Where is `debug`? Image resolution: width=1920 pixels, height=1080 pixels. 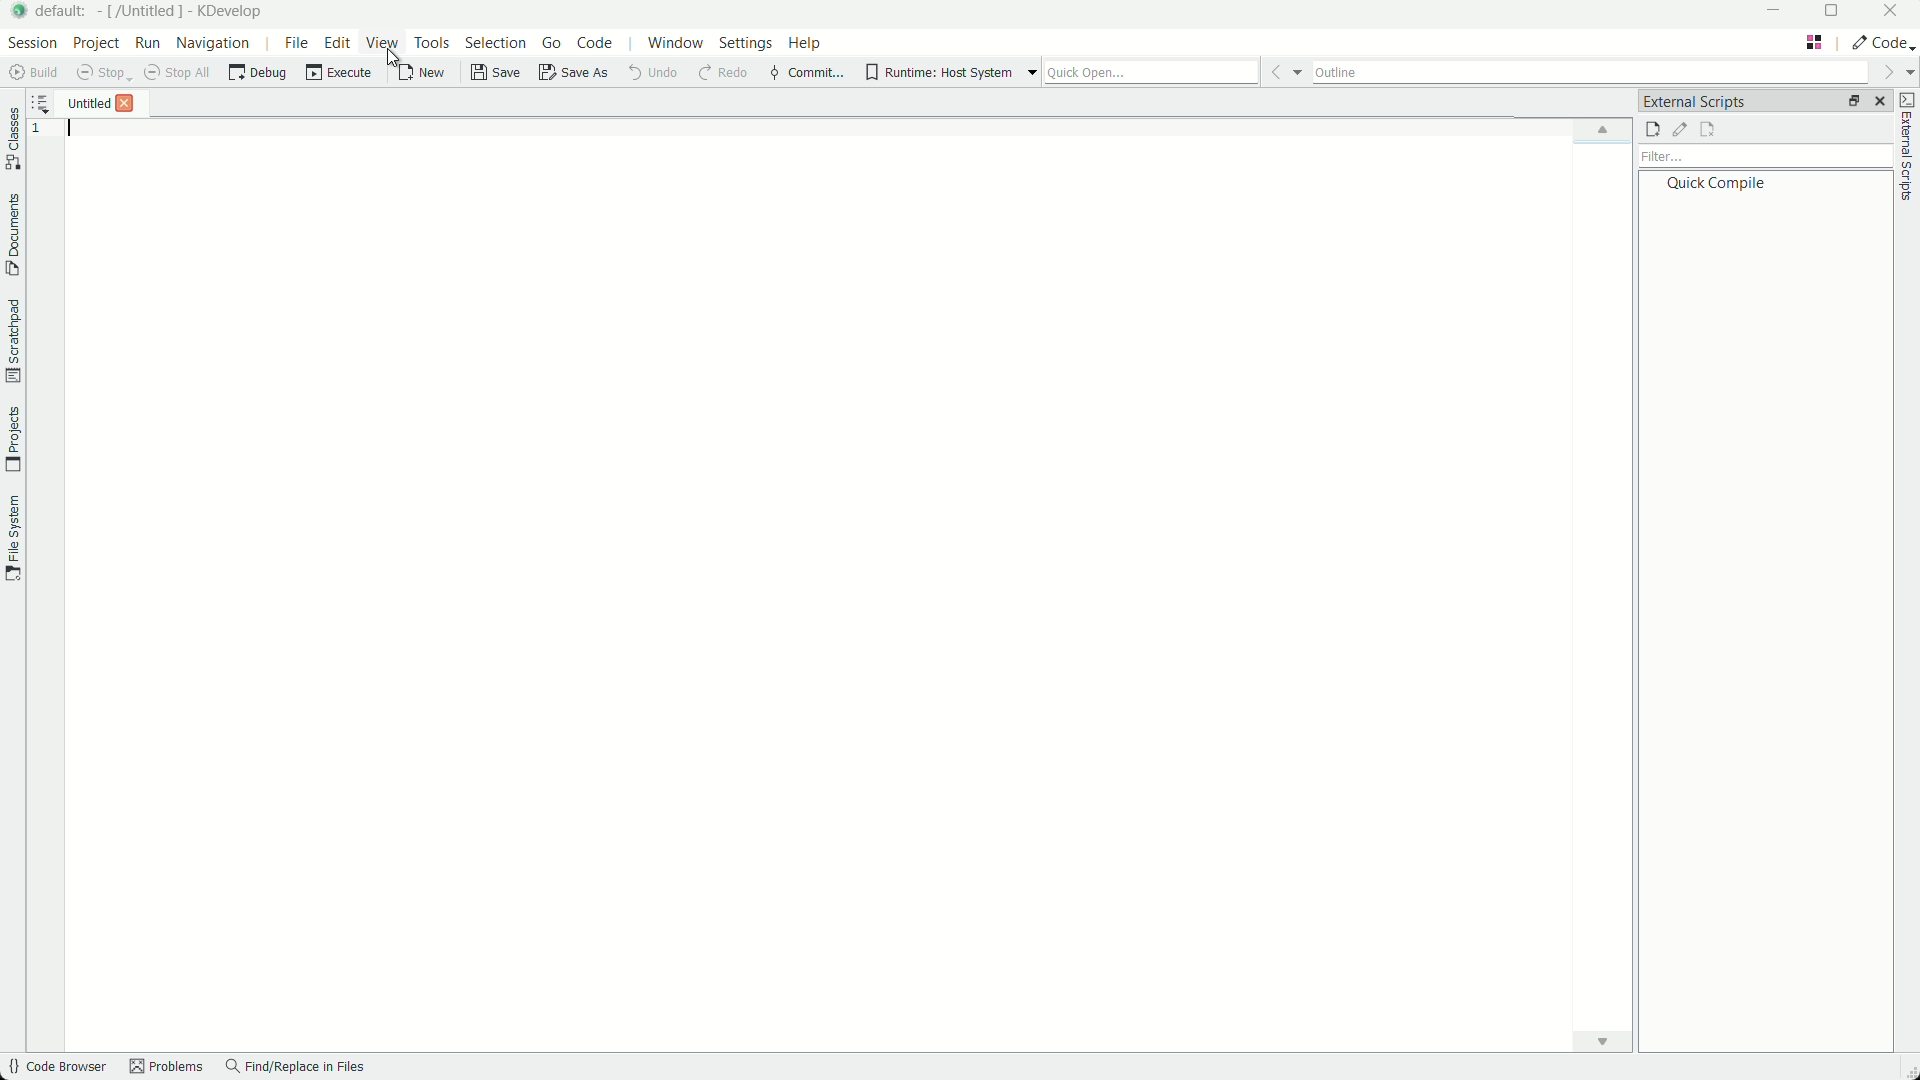
debug is located at coordinates (255, 76).